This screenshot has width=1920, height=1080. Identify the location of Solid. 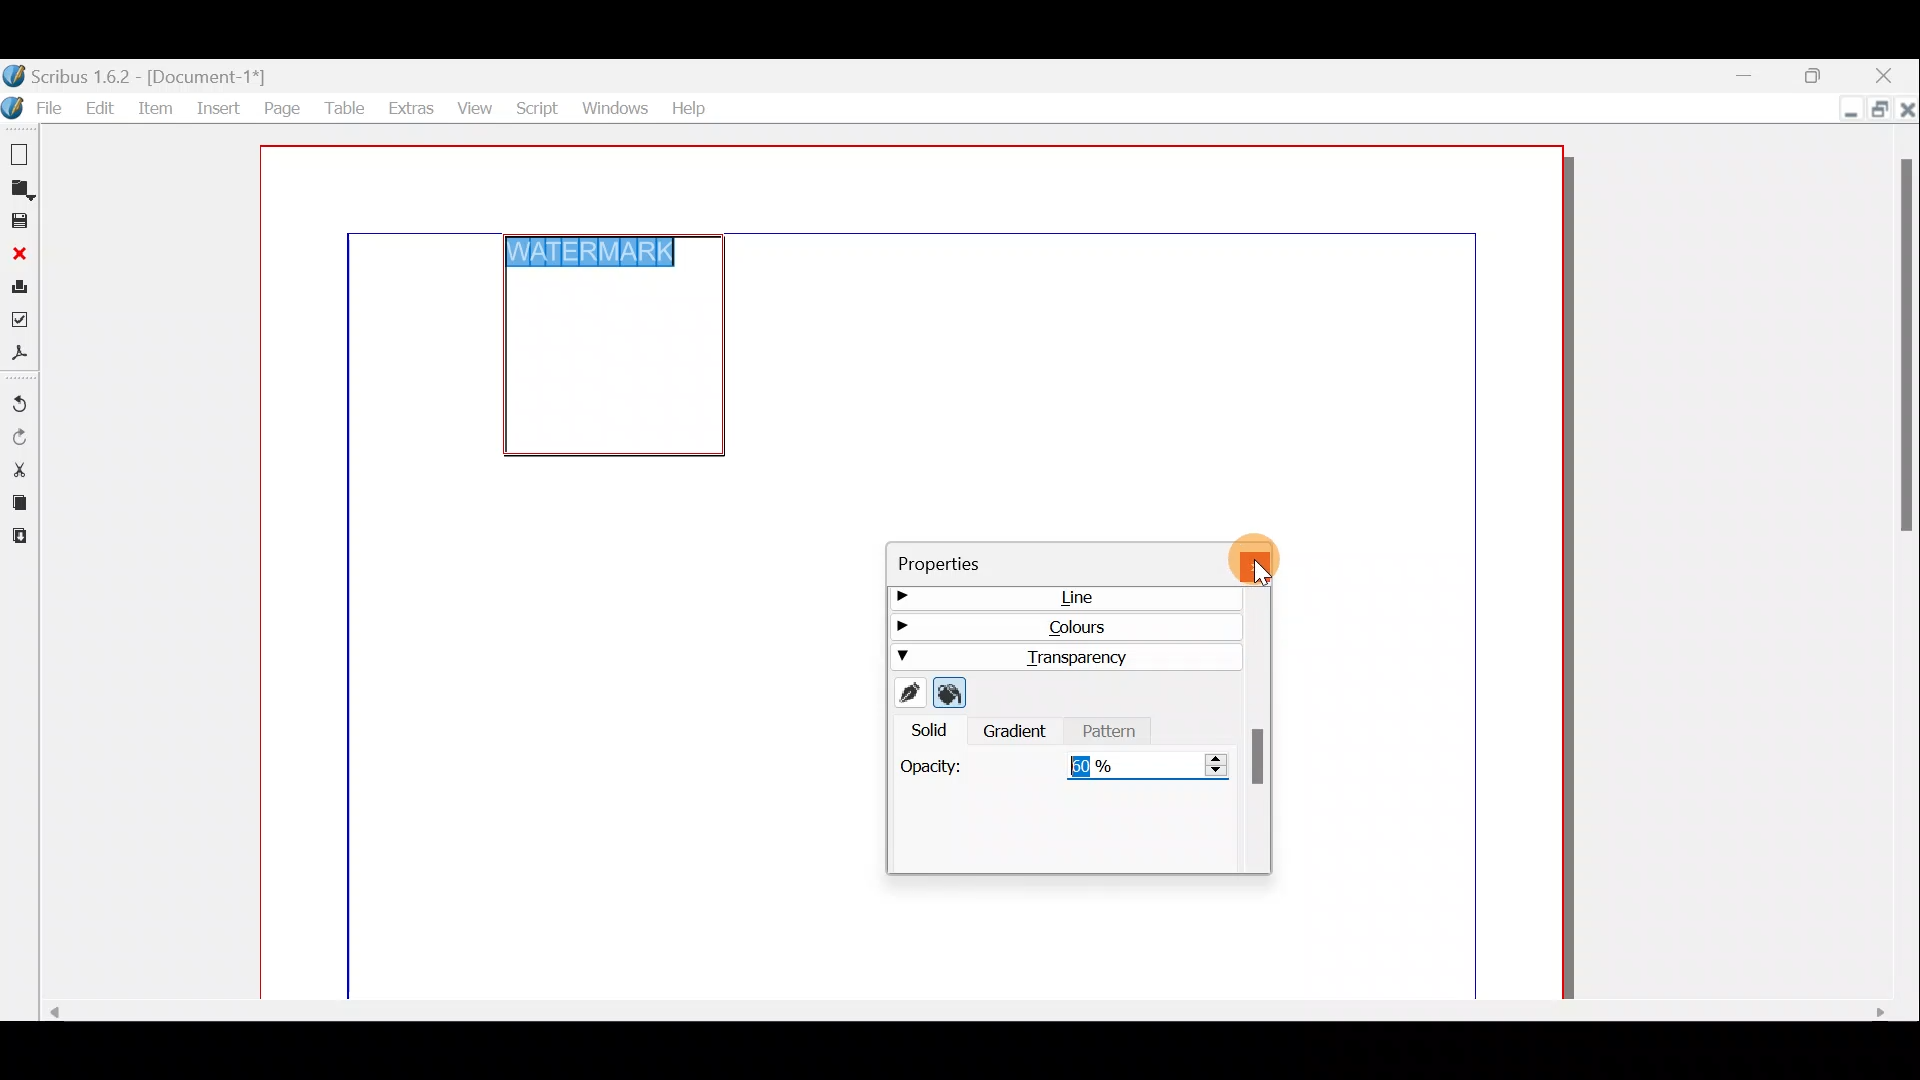
(922, 732).